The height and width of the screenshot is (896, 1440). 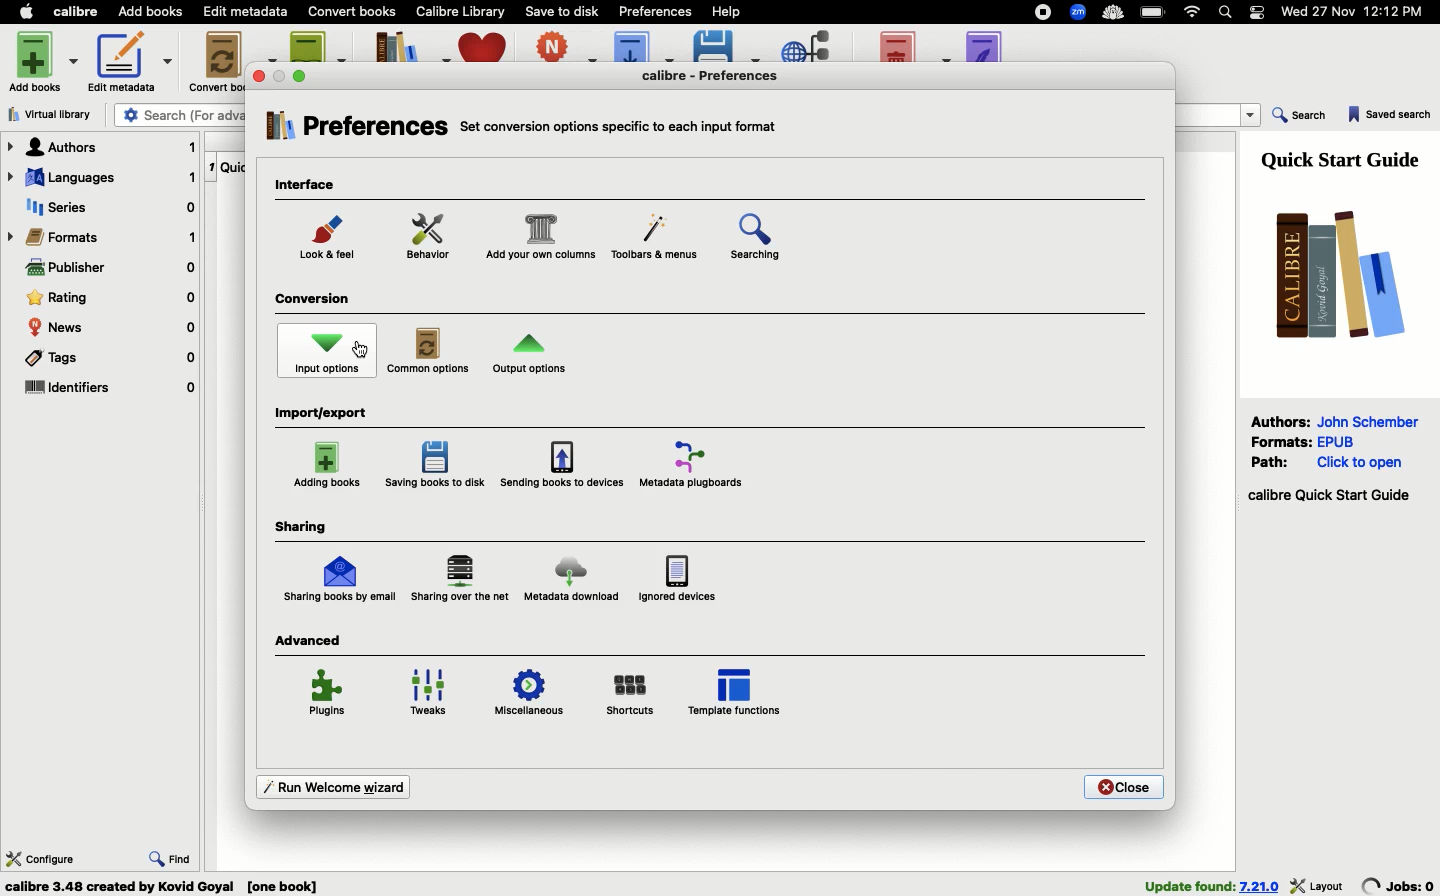 What do you see at coordinates (1345, 158) in the screenshot?
I see `Guide` at bounding box center [1345, 158].